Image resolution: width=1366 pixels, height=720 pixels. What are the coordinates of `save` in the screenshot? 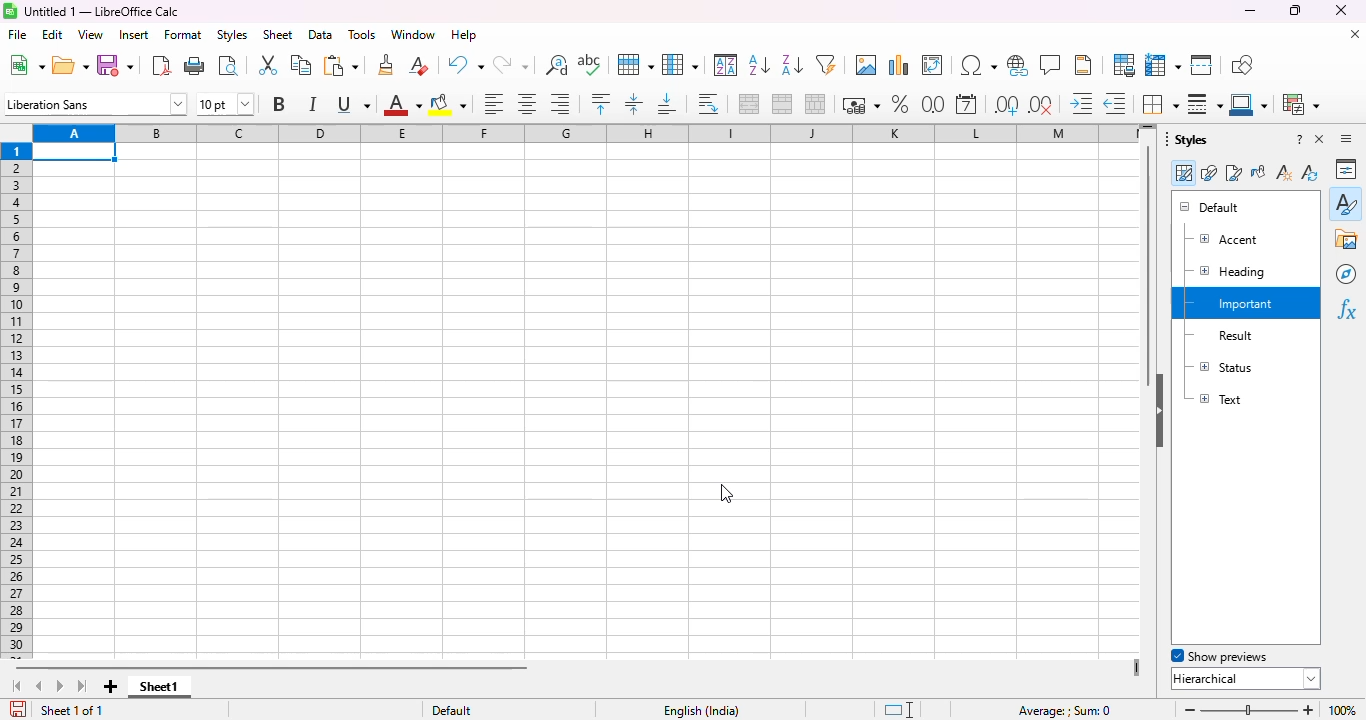 It's located at (115, 65).